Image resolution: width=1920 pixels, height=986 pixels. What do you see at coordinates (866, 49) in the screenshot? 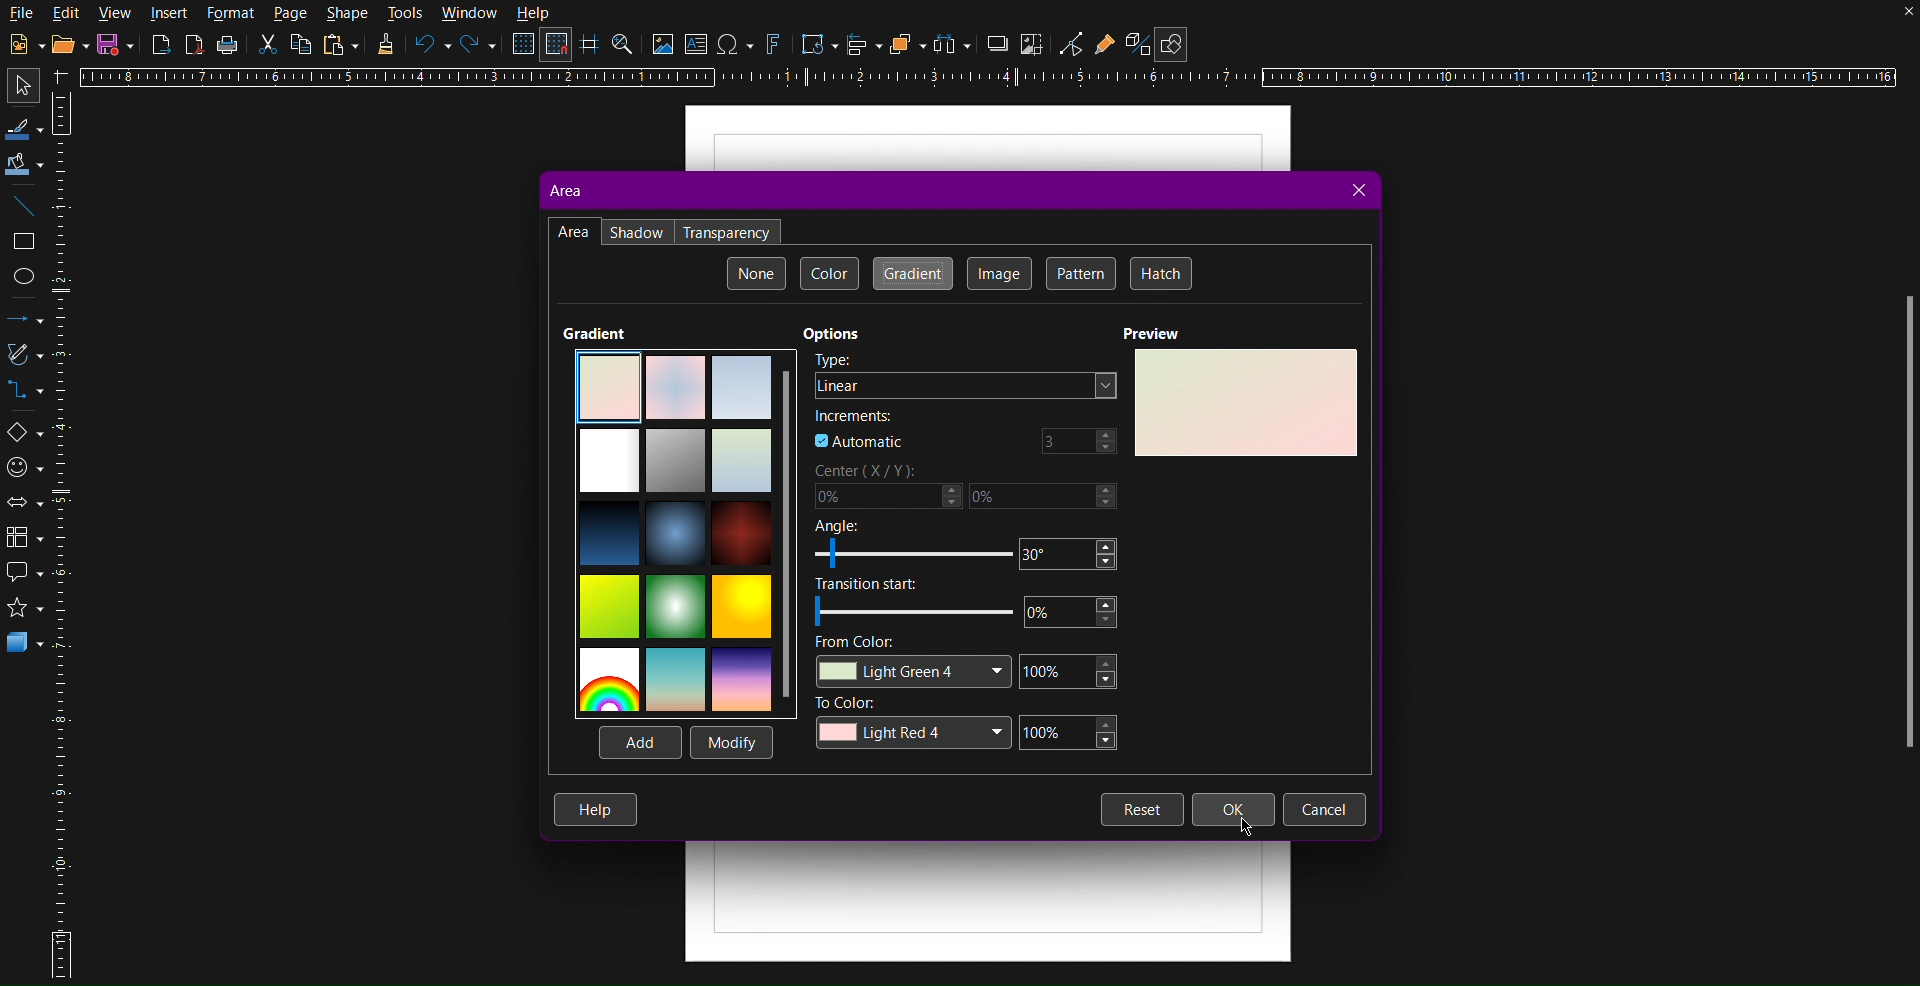
I see `Align Objects` at bounding box center [866, 49].